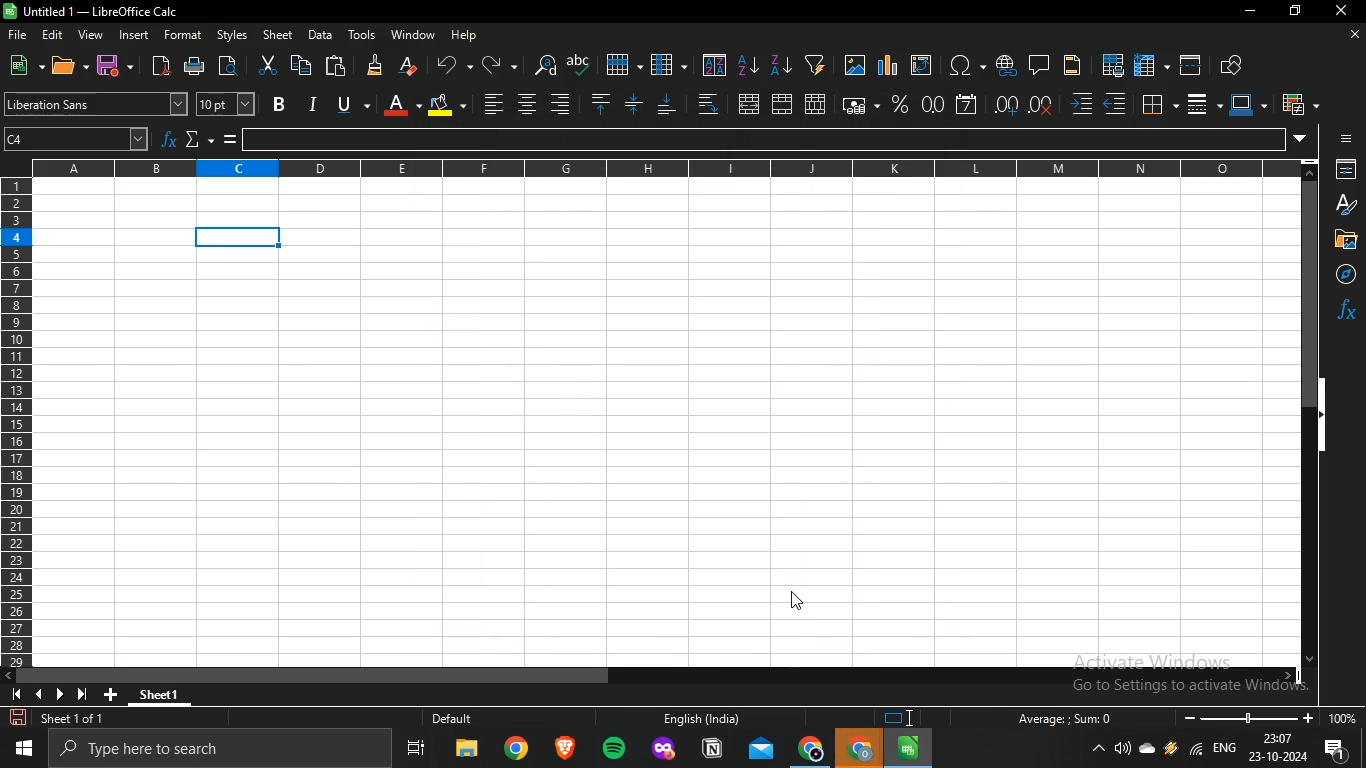 The image size is (1366, 768). I want to click on borders, so click(1157, 103).